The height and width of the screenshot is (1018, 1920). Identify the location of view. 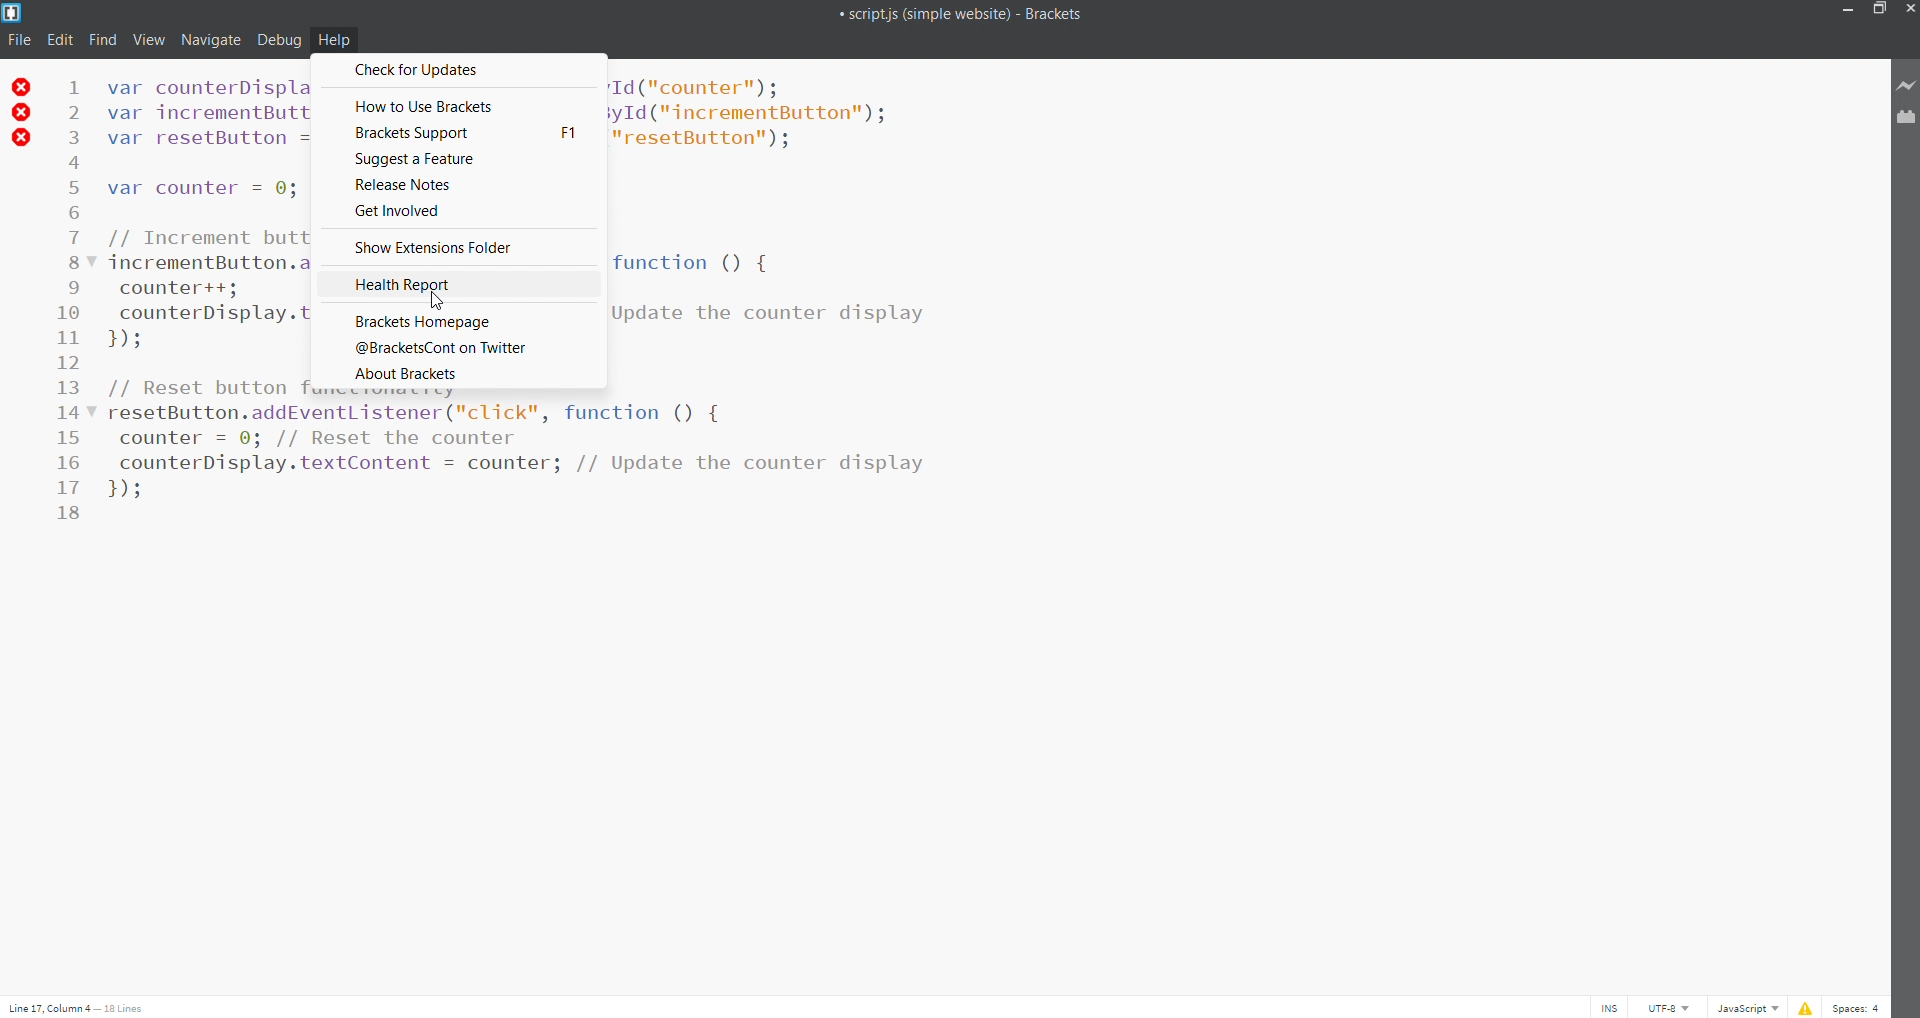
(144, 40).